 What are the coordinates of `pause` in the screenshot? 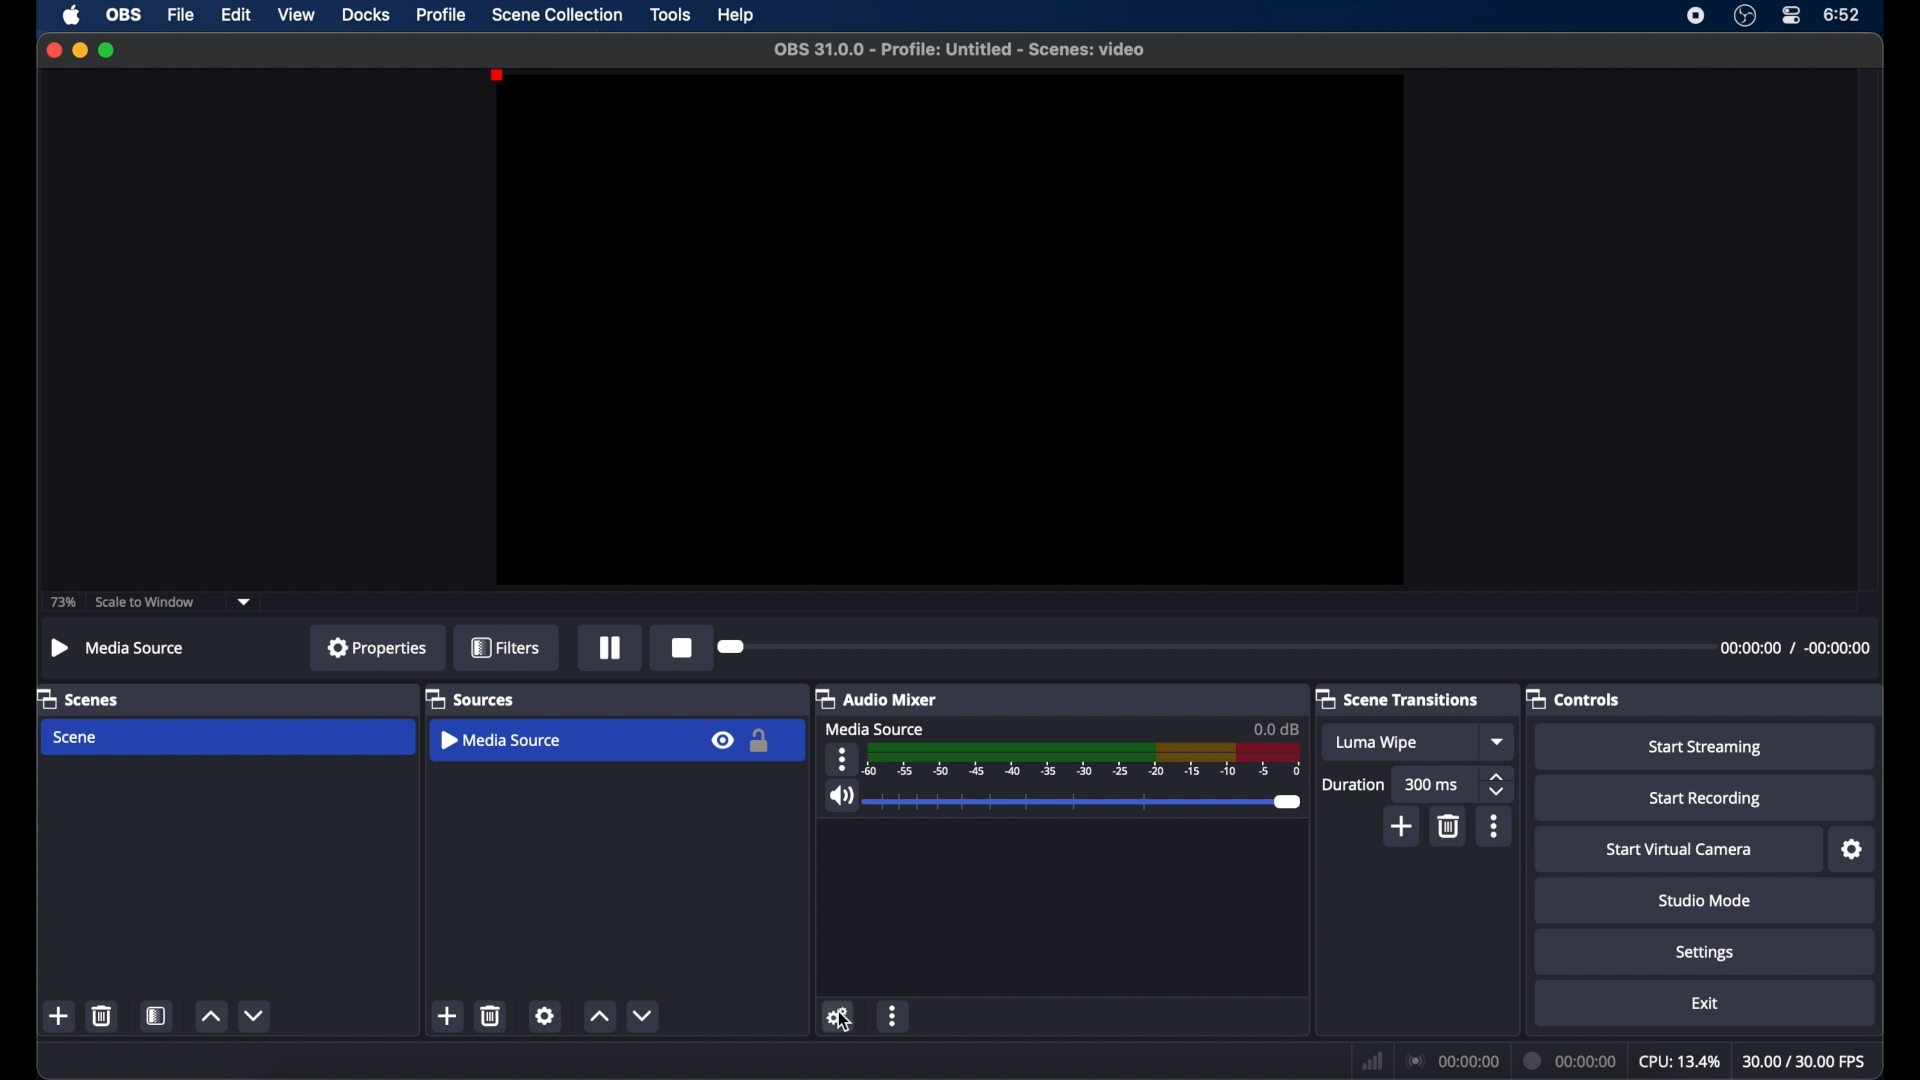 It's located at (611, 650).